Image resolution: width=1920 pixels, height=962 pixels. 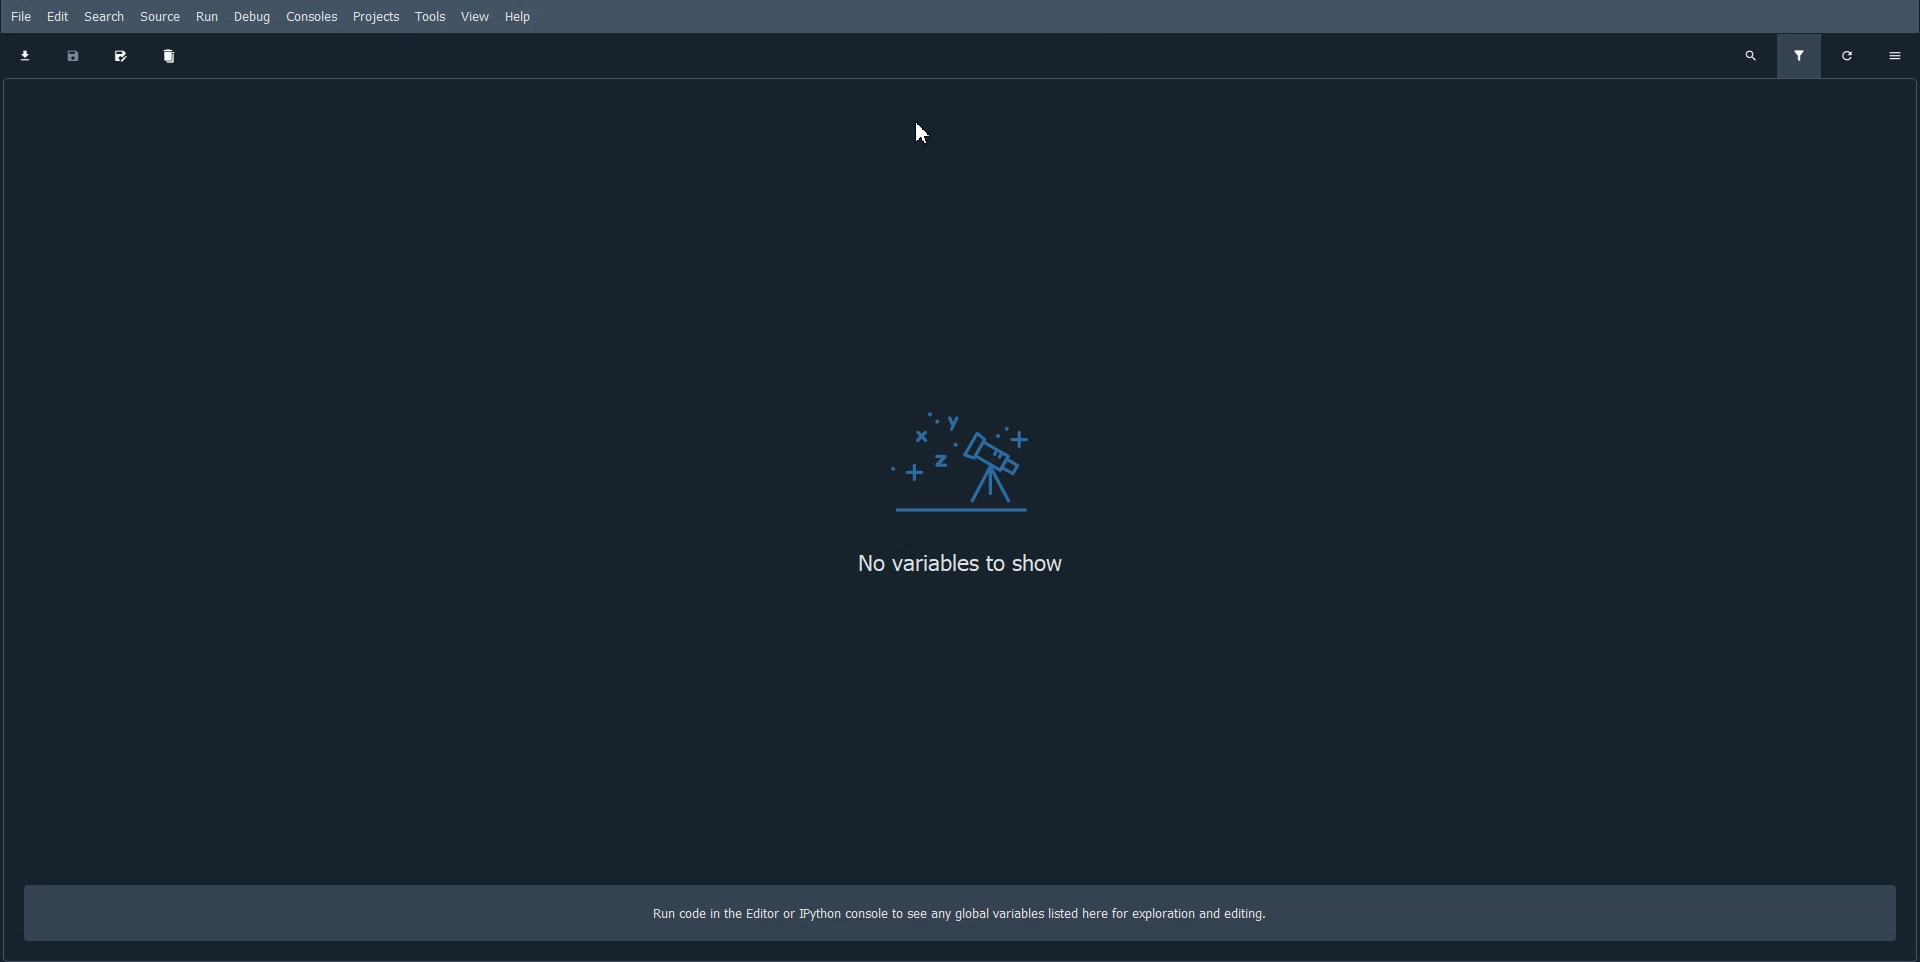 I want to click on Debug, so click(x=252, y=16).